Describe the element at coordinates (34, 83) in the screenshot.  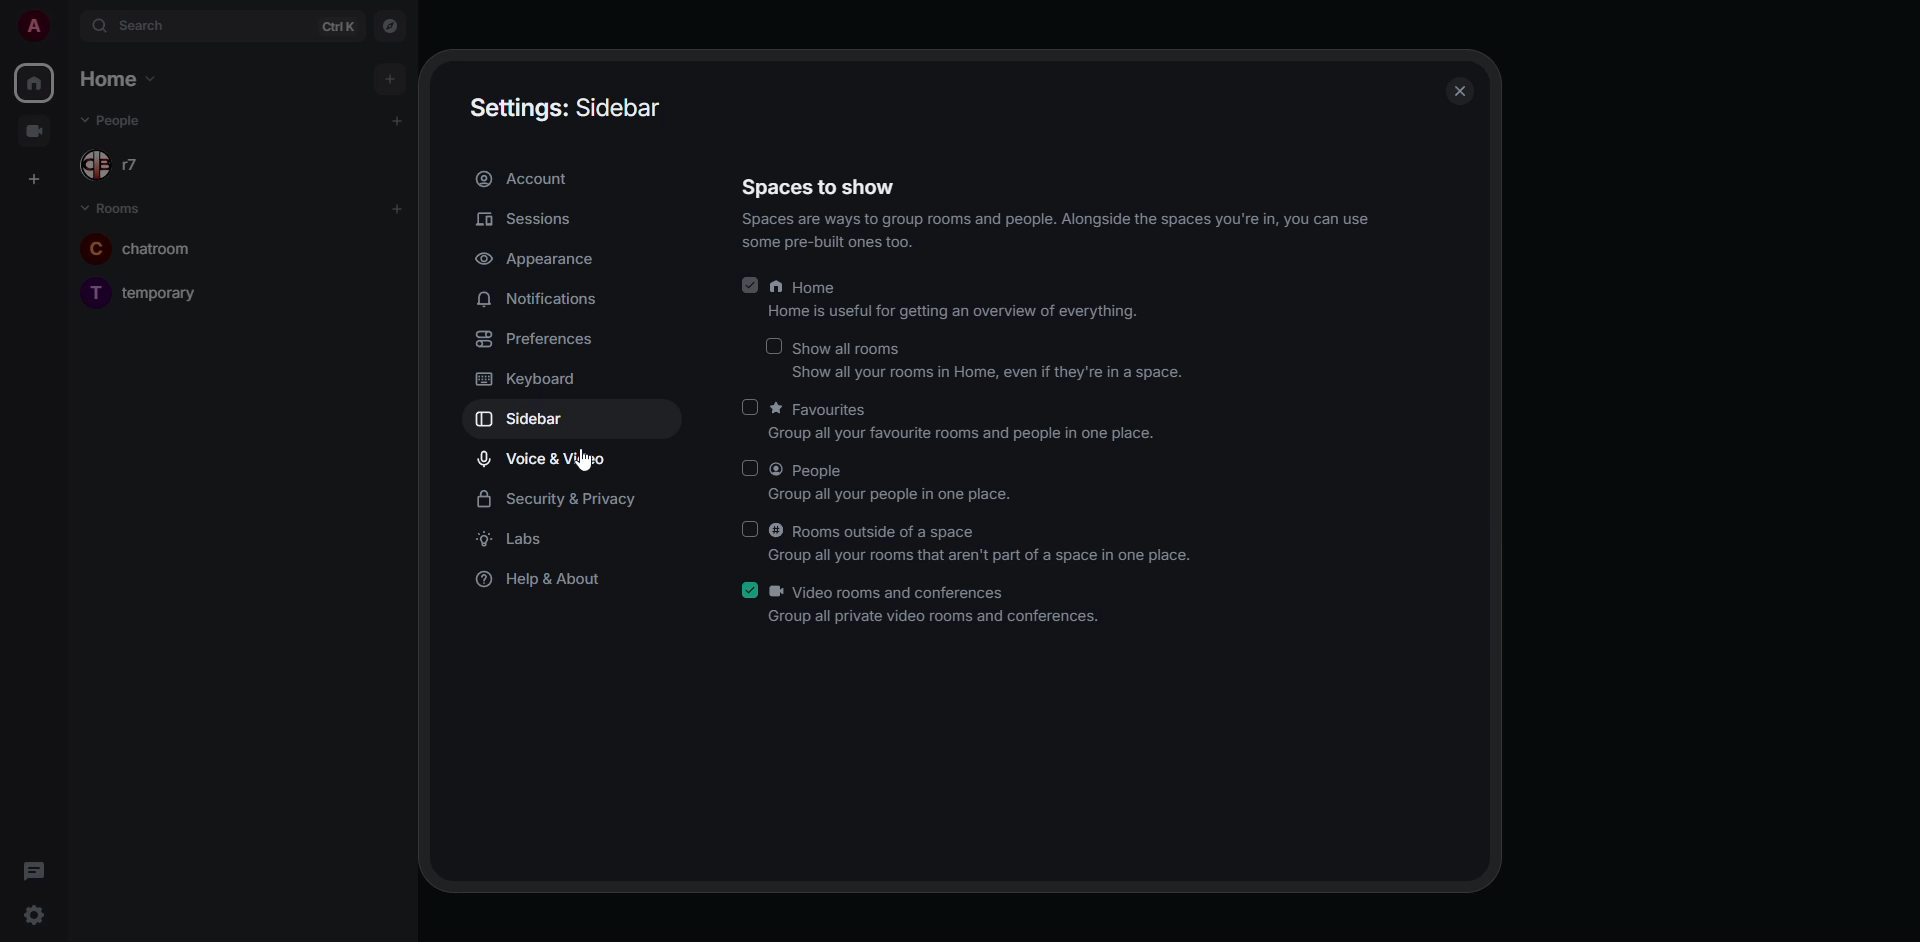
I see `home` at that location.